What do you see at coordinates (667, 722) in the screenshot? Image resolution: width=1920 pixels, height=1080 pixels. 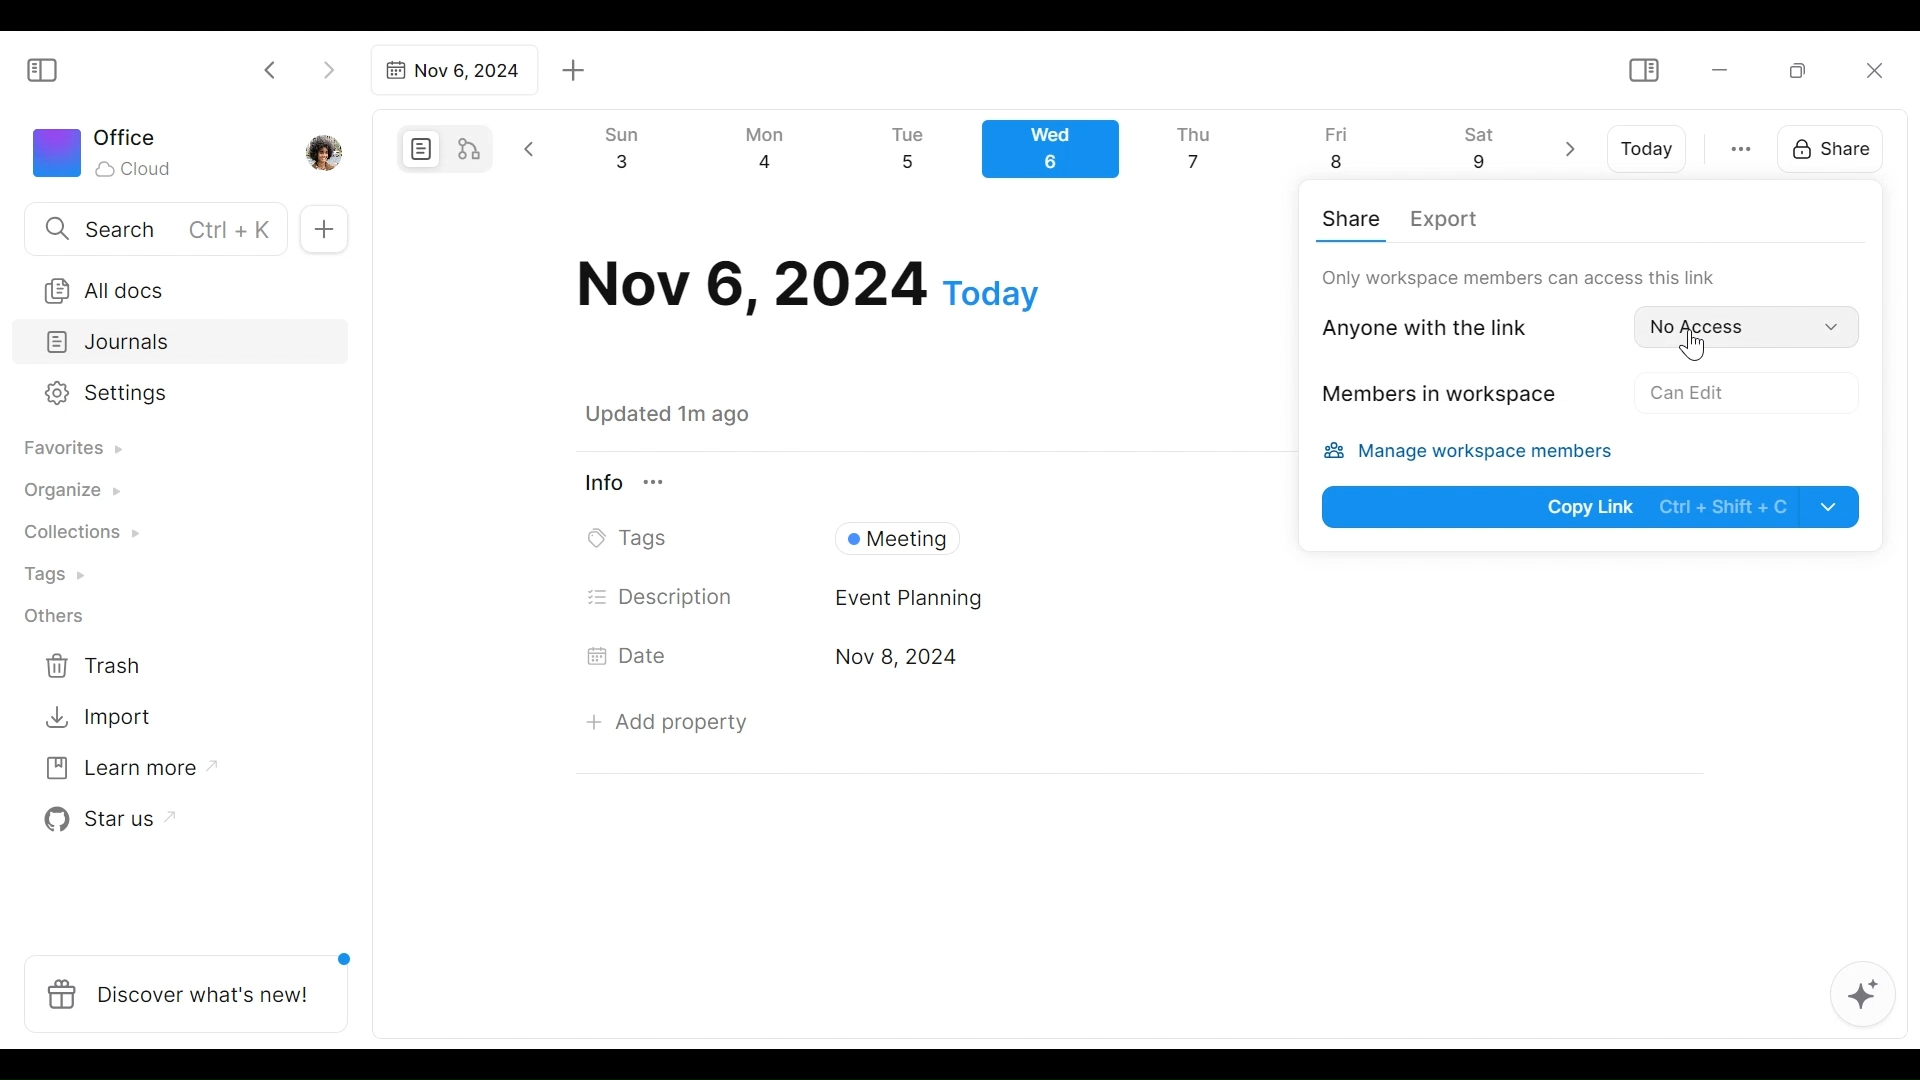 I see `Add Property` at bounding box center [667, 722].